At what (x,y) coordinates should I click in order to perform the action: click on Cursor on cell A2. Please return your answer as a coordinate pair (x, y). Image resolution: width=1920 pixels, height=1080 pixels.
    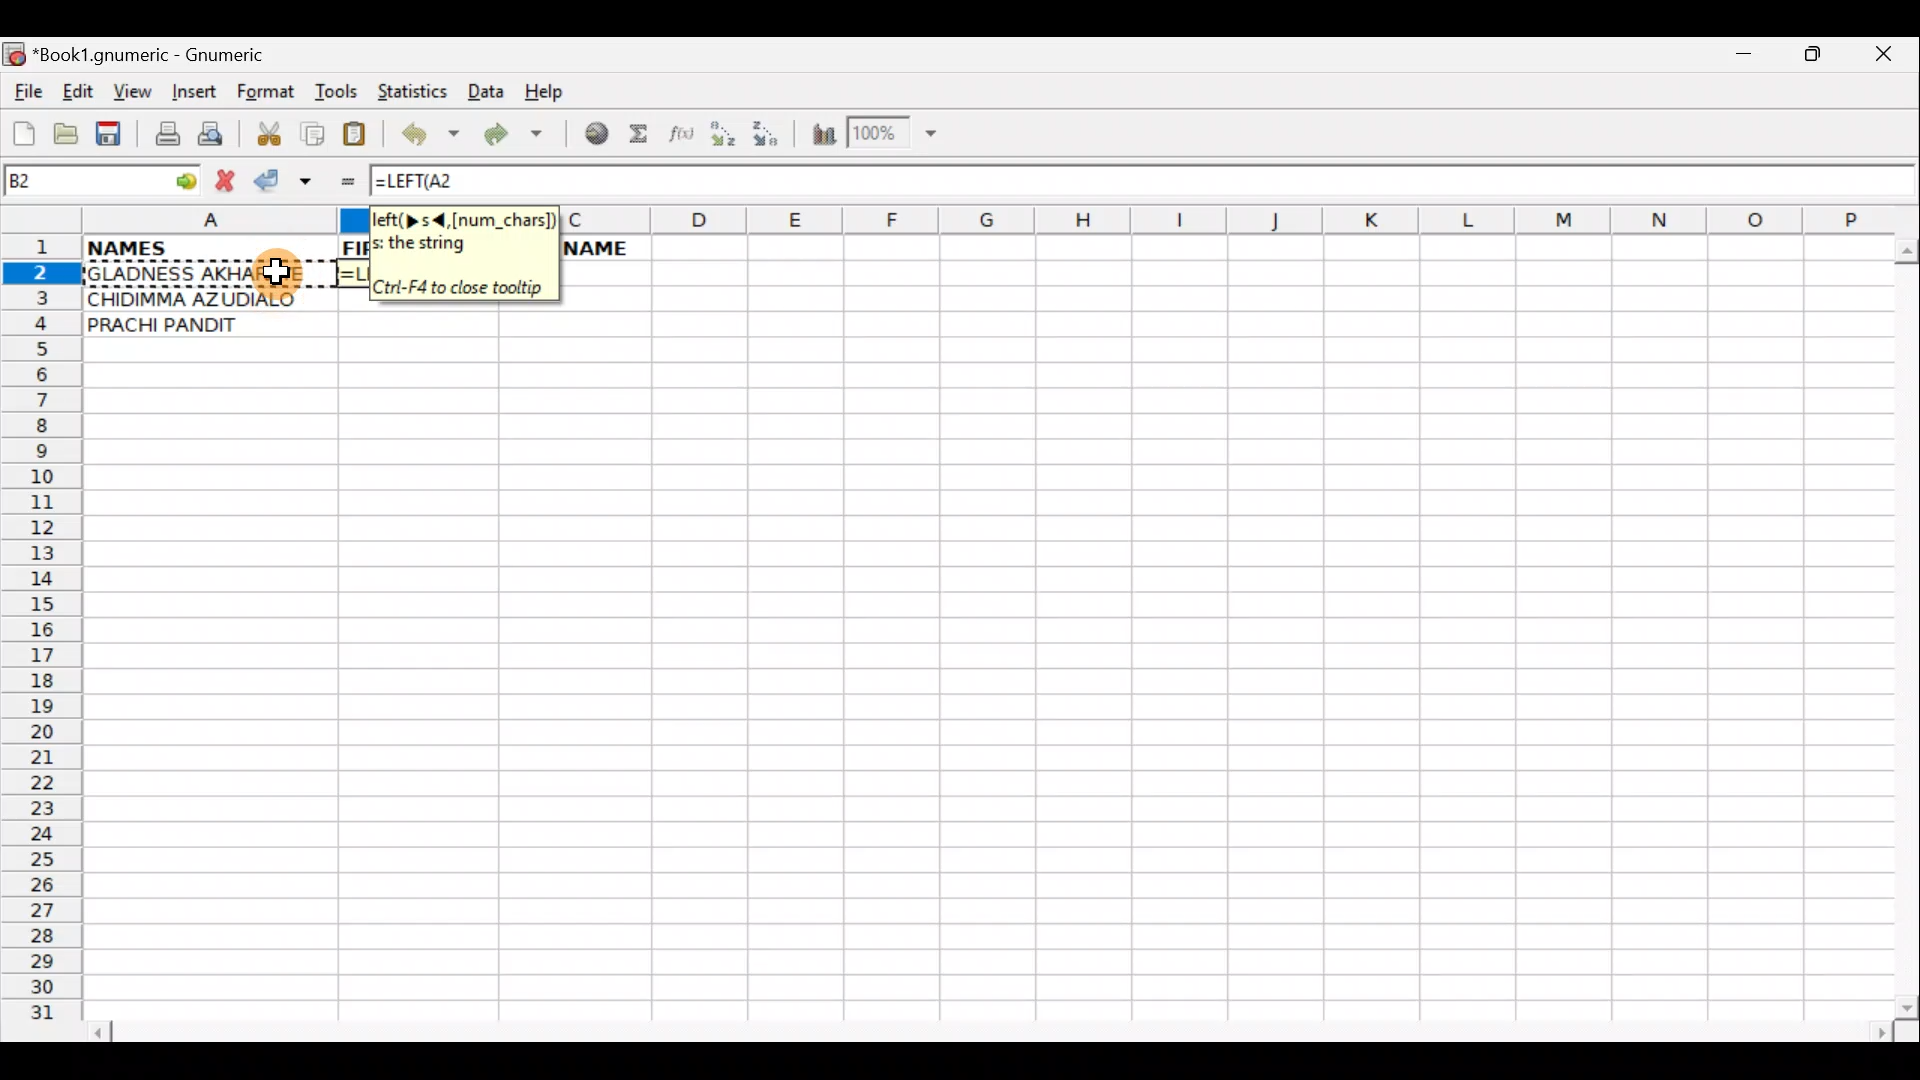
    Looking at the image, I should click on (281, 275).